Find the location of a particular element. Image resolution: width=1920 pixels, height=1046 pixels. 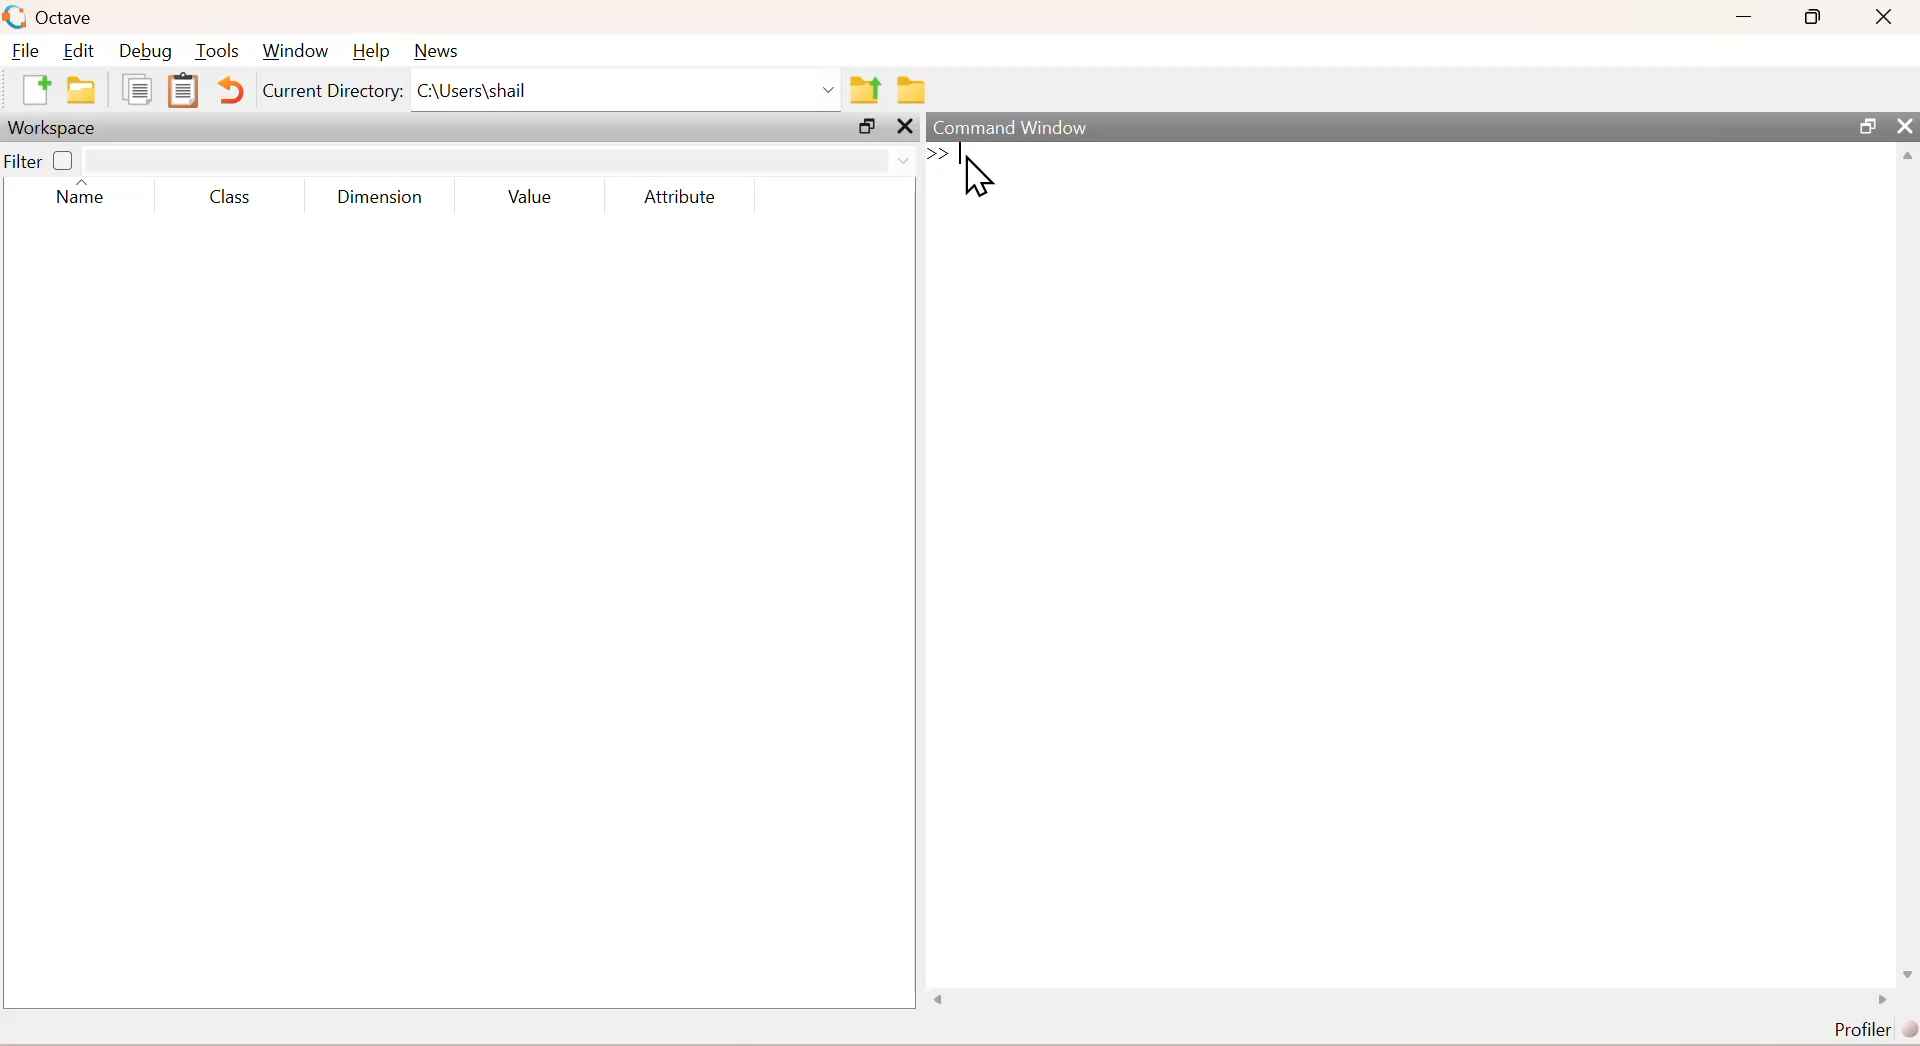

Profiler is located at coordinates (1865, 1026).